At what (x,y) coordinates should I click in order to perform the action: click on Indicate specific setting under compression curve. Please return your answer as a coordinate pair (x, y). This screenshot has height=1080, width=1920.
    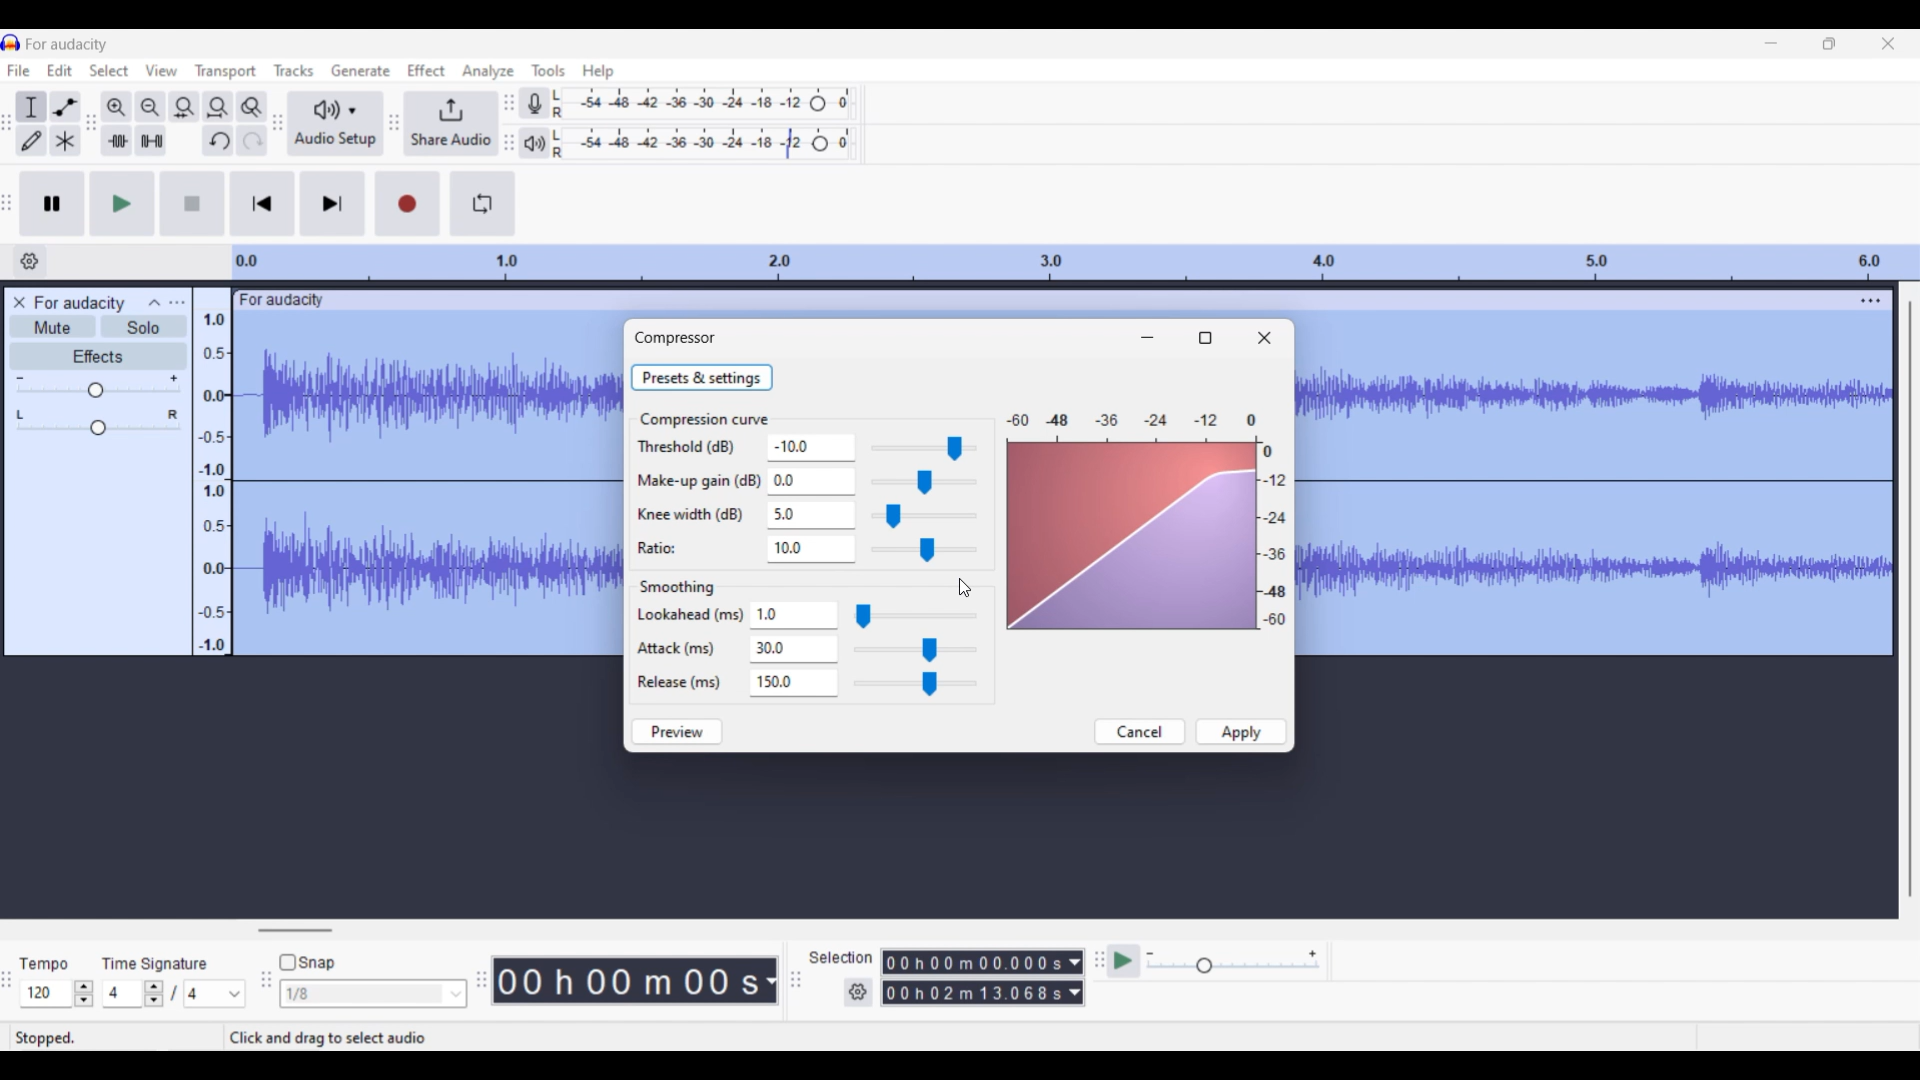
    Looking at the image, I should click on (697, 497).